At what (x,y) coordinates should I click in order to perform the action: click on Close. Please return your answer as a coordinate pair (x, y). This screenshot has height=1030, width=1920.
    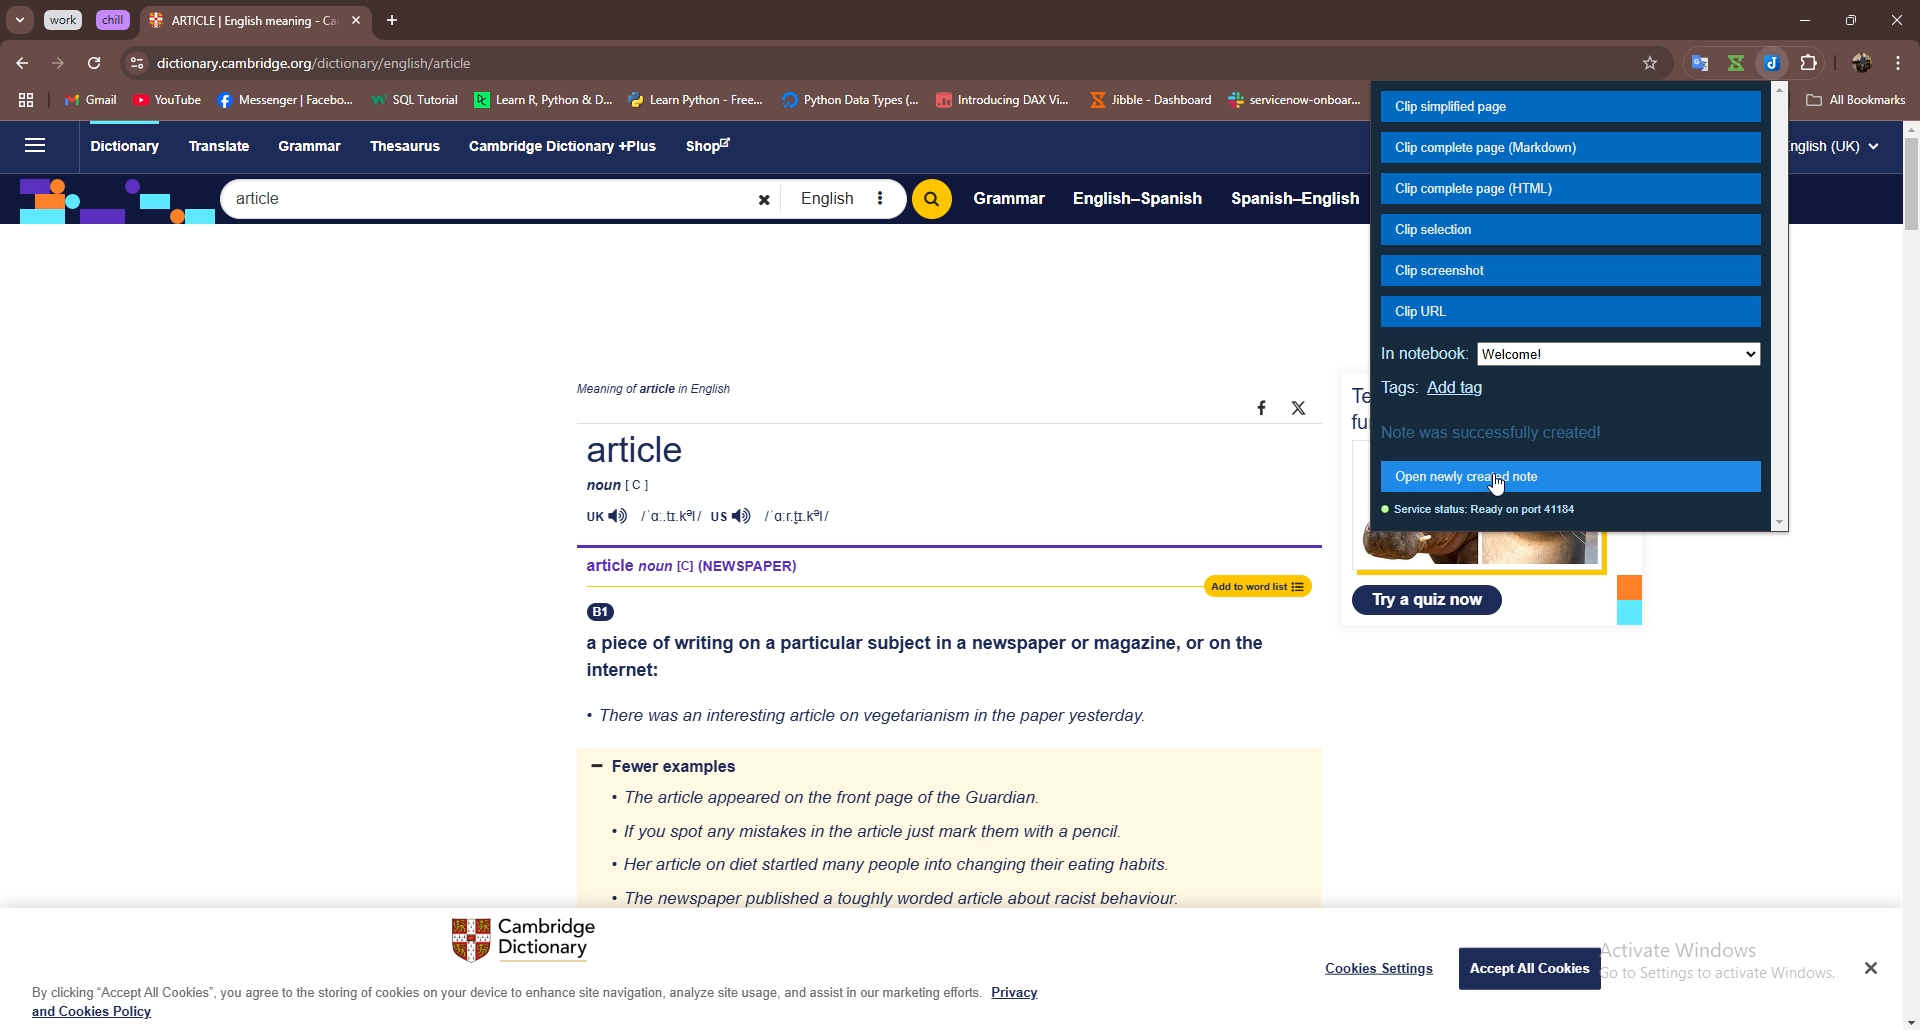
    Looking at the image, I should click on (1870, 967).